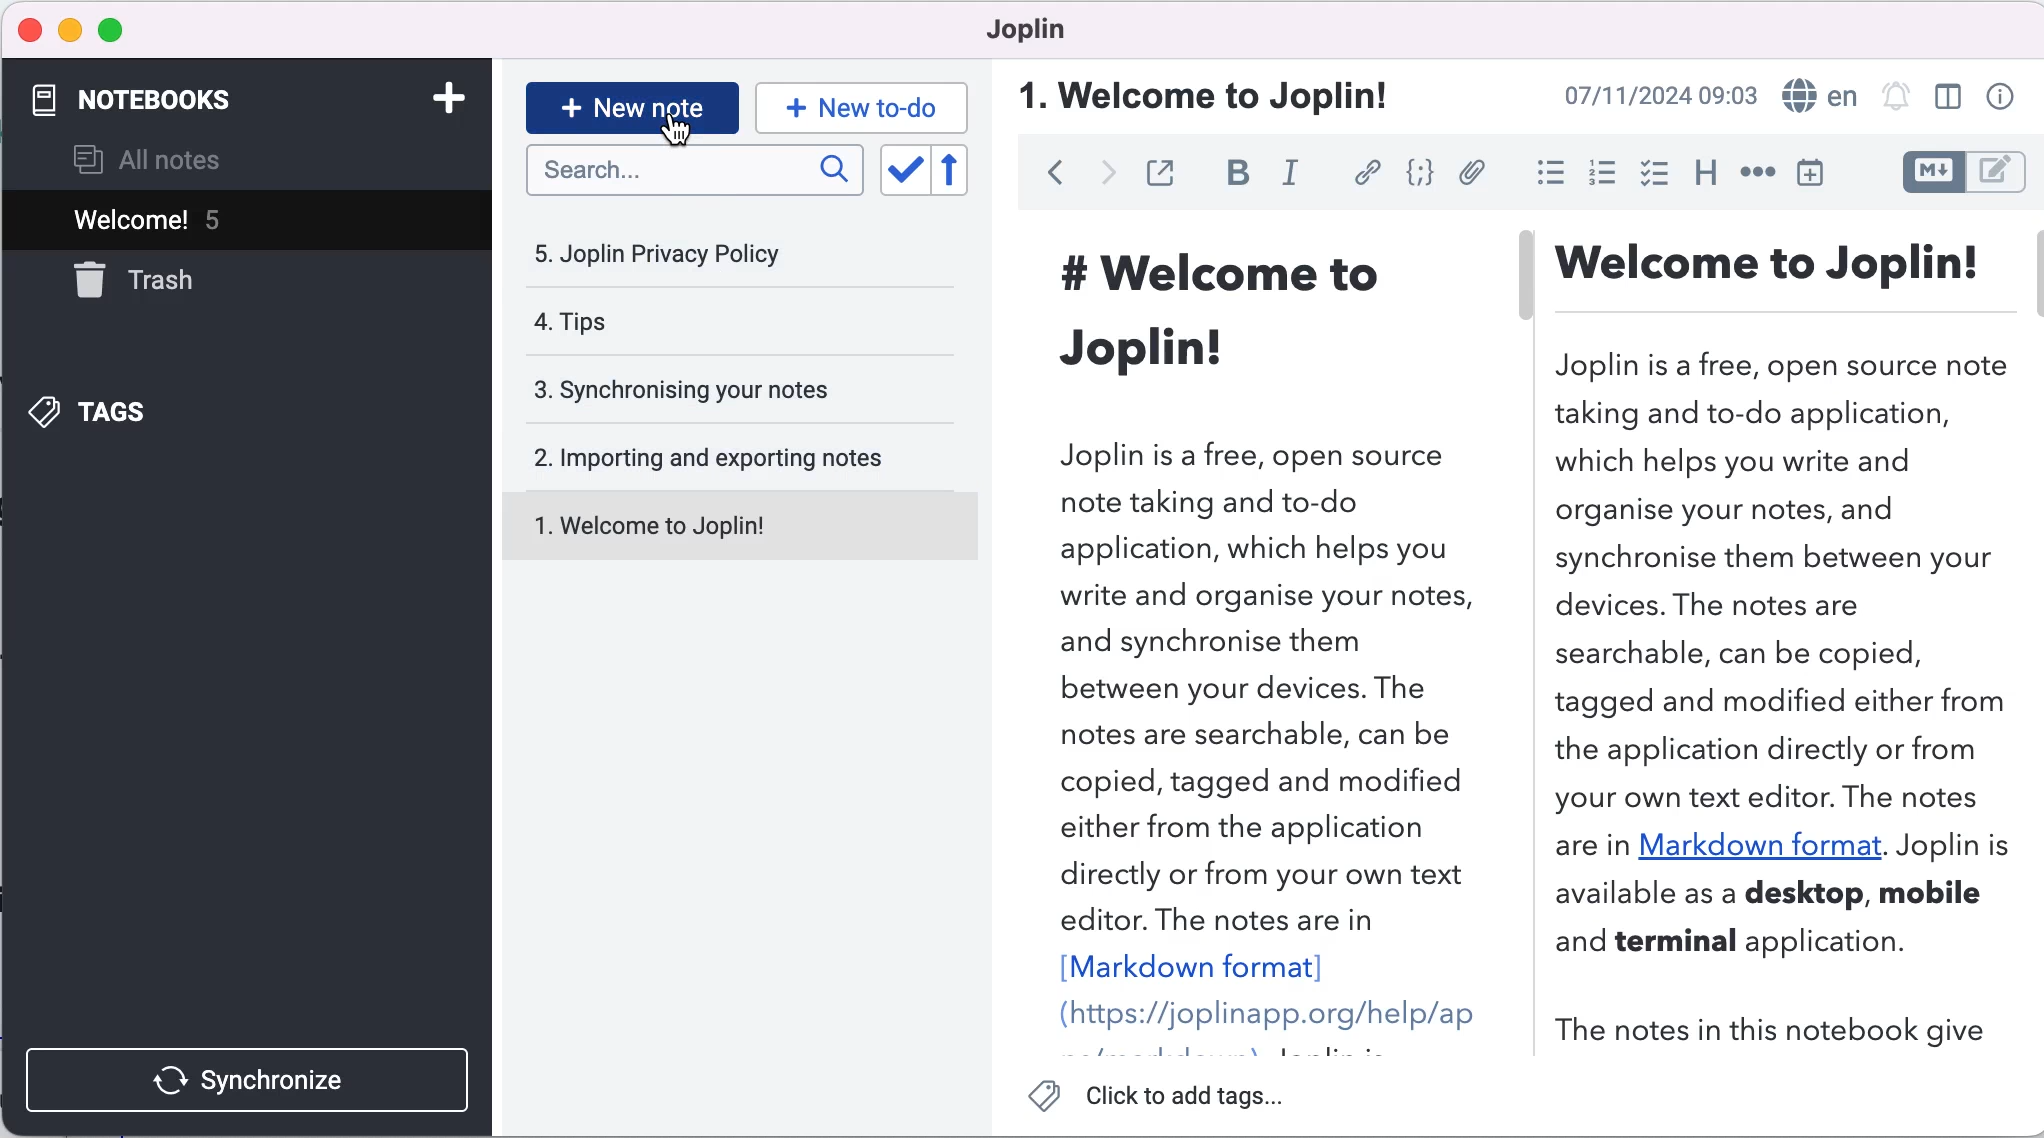  What do you see at coordinates (216, 221) in the screenshot?
I see `welcome! 5` at bounding box center [216, 221].